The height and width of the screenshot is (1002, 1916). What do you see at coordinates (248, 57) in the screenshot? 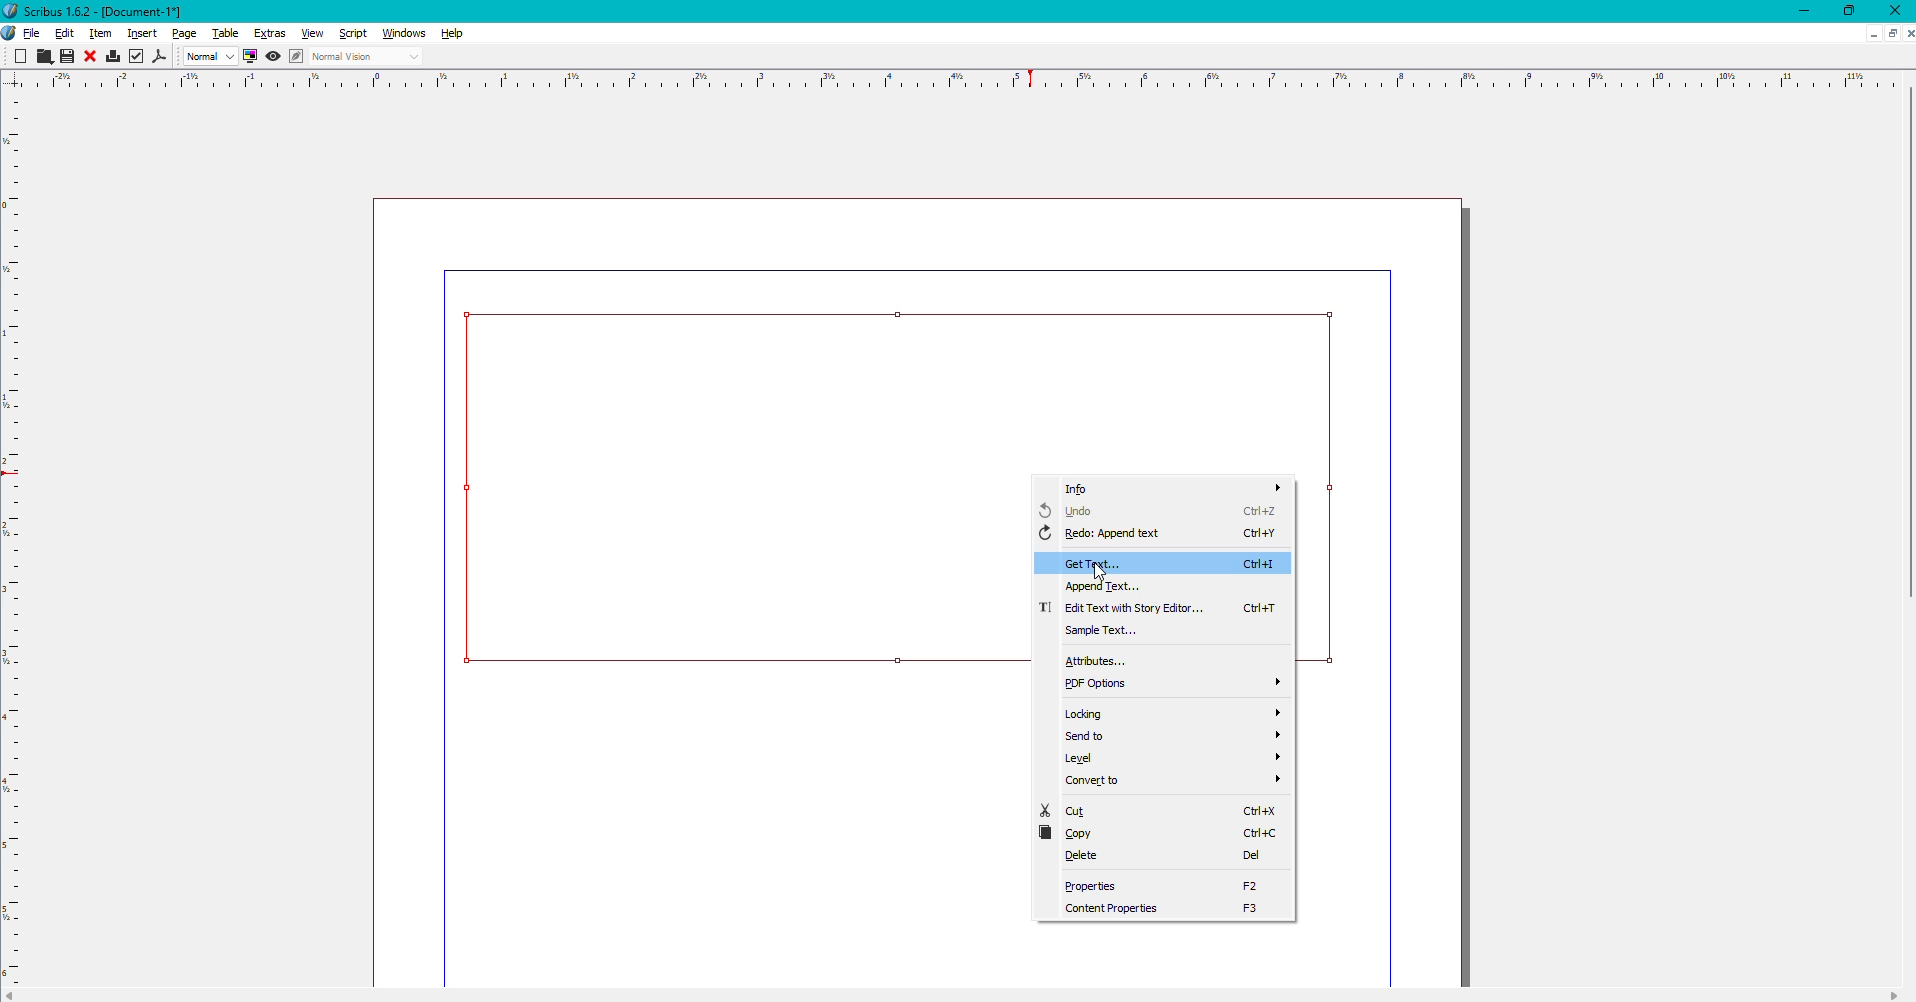
I see `Display` at bounding box center [248, 57].